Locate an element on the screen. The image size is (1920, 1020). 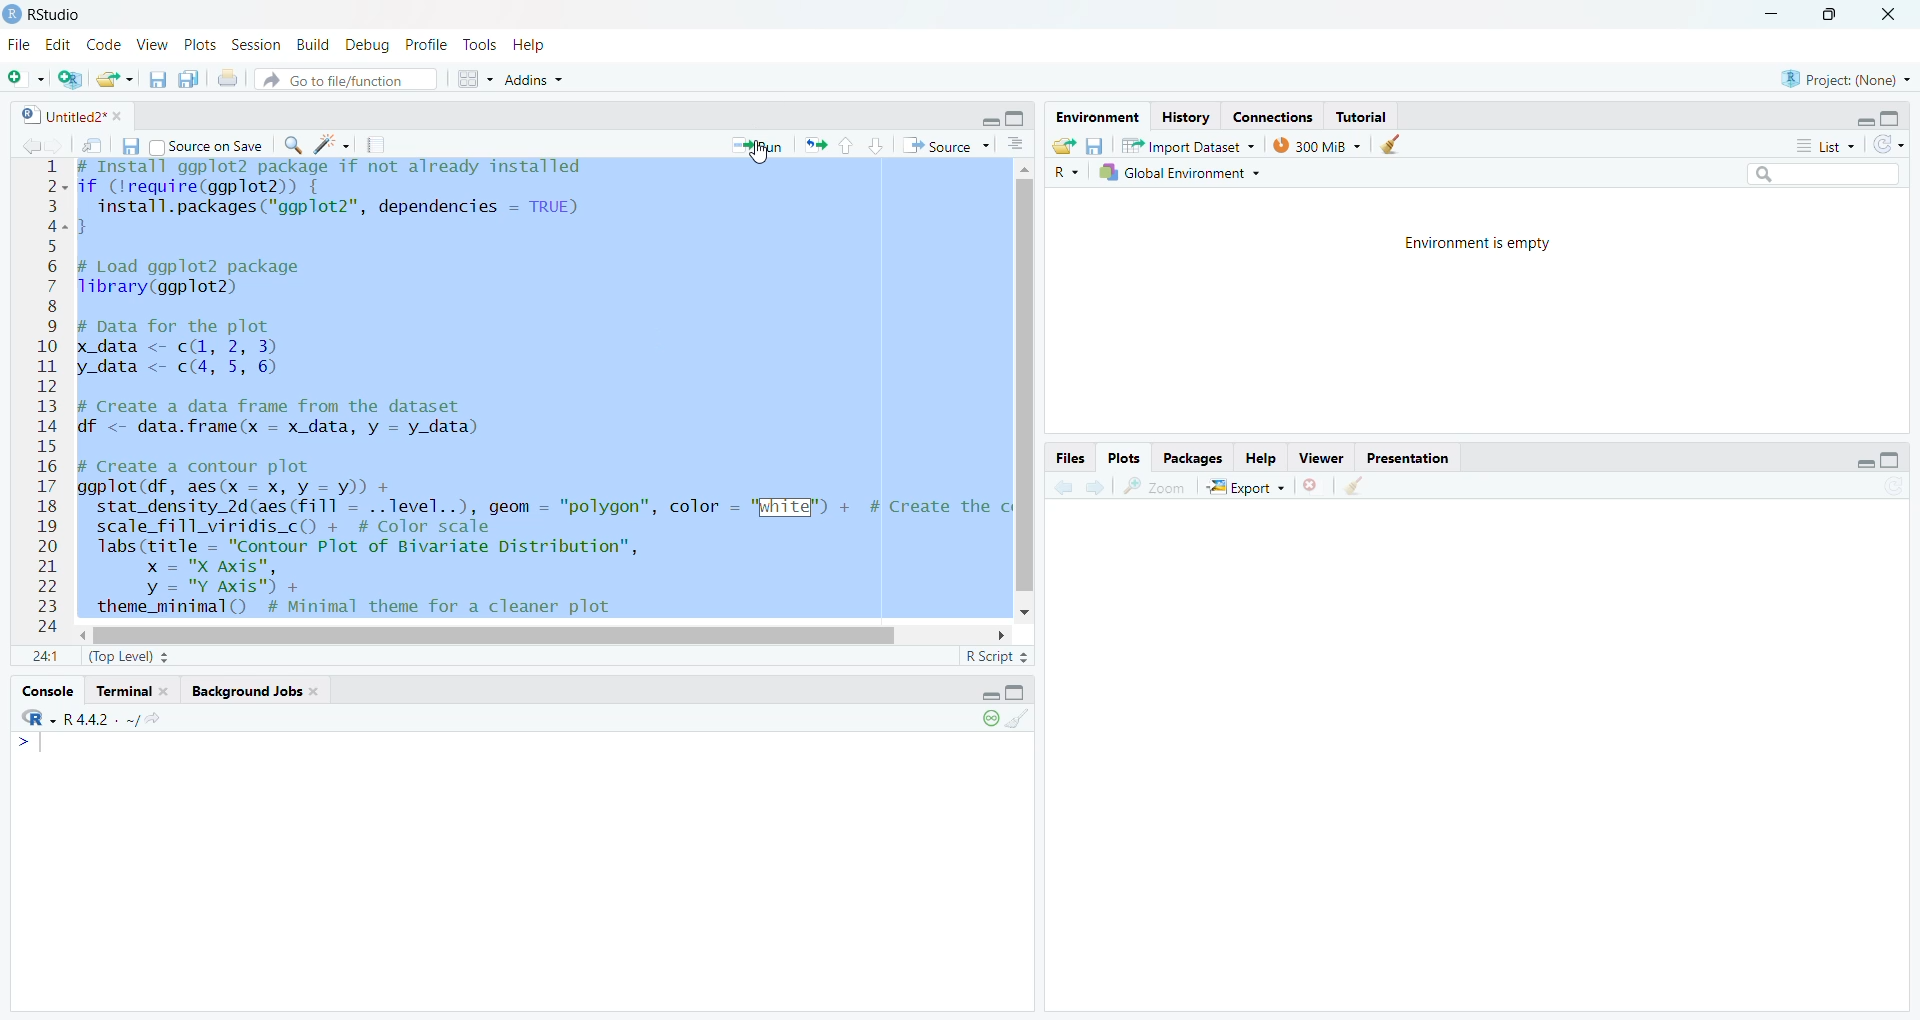
Files is located at coordinates (1070, 460).